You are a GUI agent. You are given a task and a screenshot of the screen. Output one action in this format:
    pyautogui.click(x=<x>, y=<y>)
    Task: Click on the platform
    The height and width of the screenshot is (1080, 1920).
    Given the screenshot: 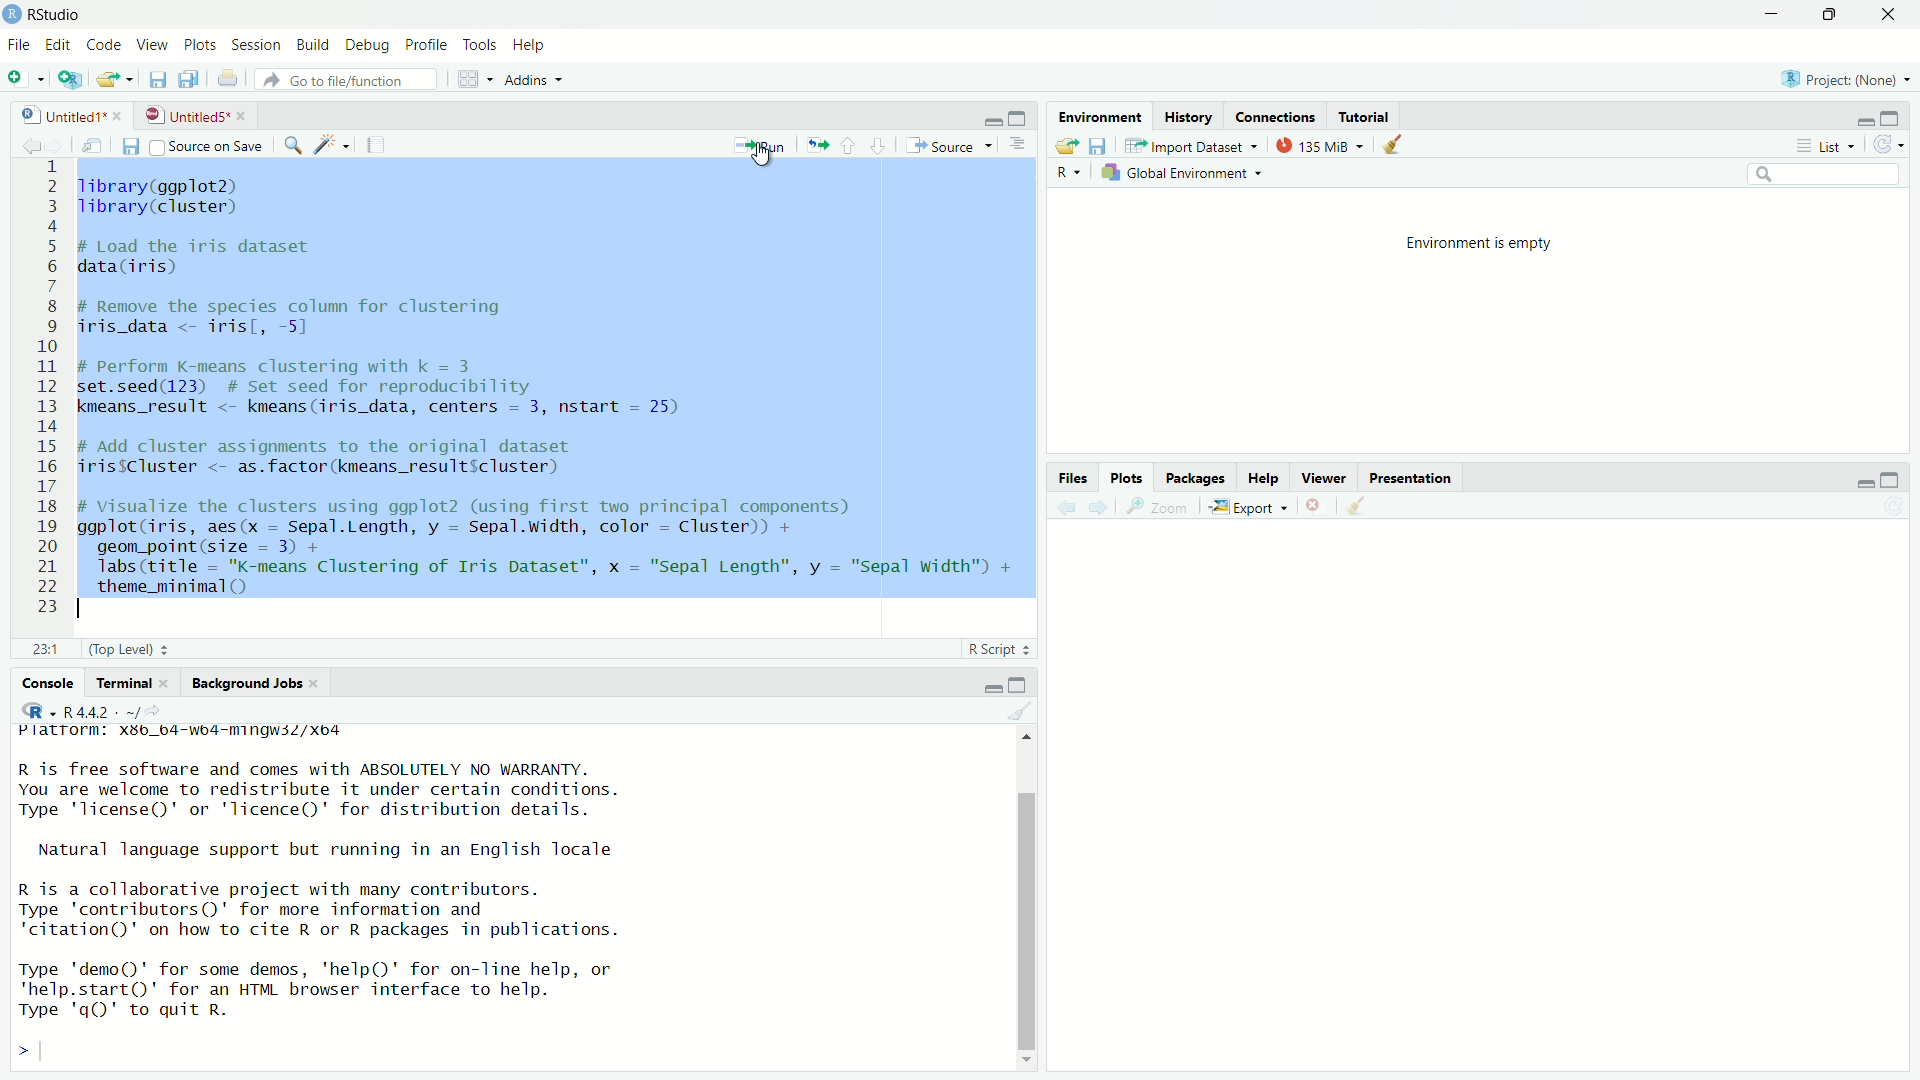 What is the action you would take?
    pyautogui.click(x=174, y=736)
    